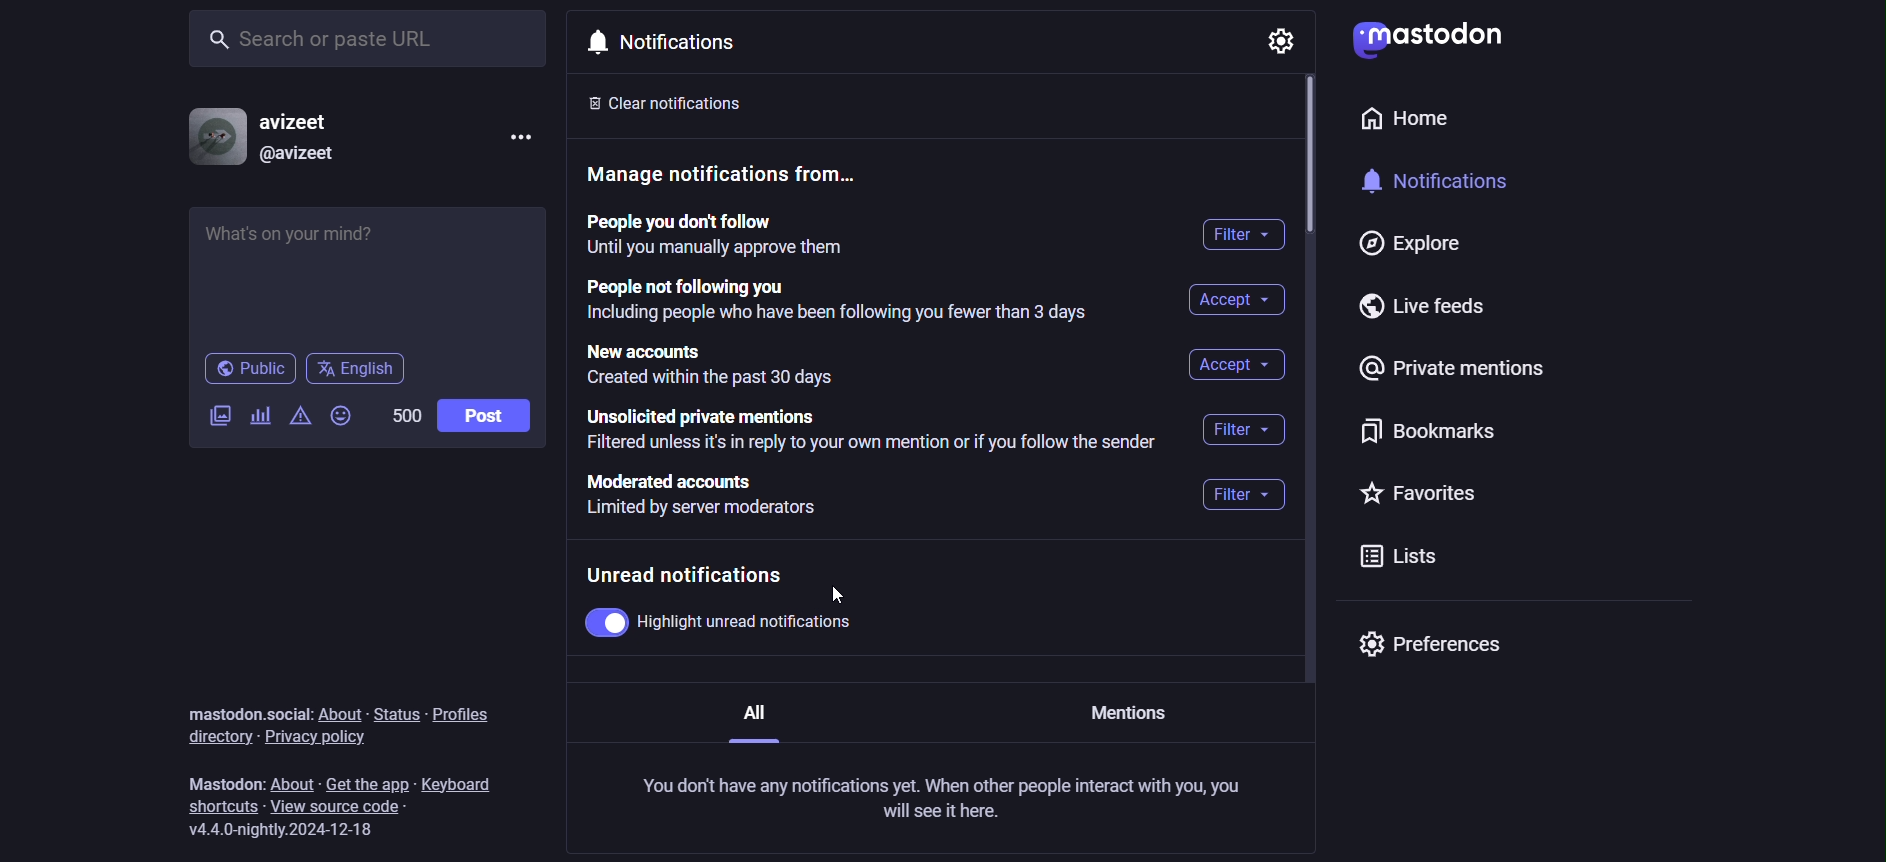  What do you see at coordinates (298, 417) in the screenshot?
I see `content warning` at bounding box center [298, 417].